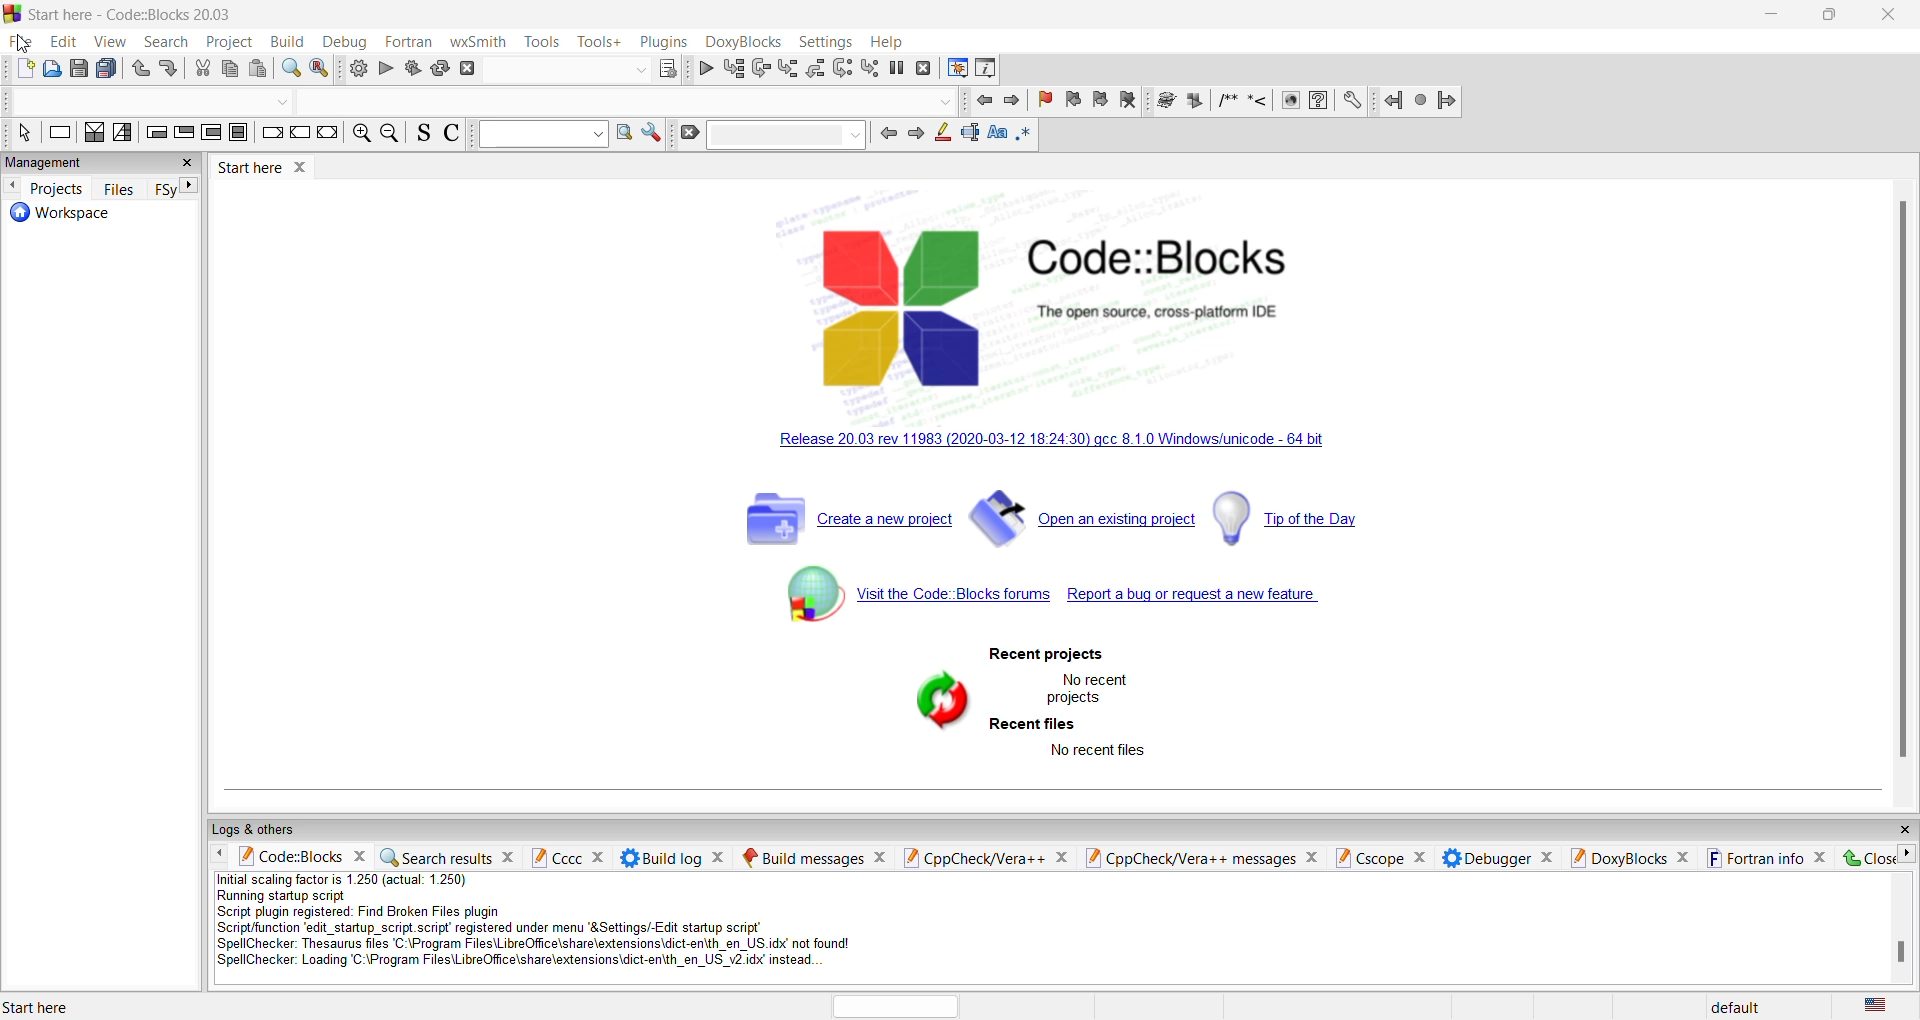  Describe the element at coordinates (1753, 858) in the screenshot. I see `fortran info` at that location.